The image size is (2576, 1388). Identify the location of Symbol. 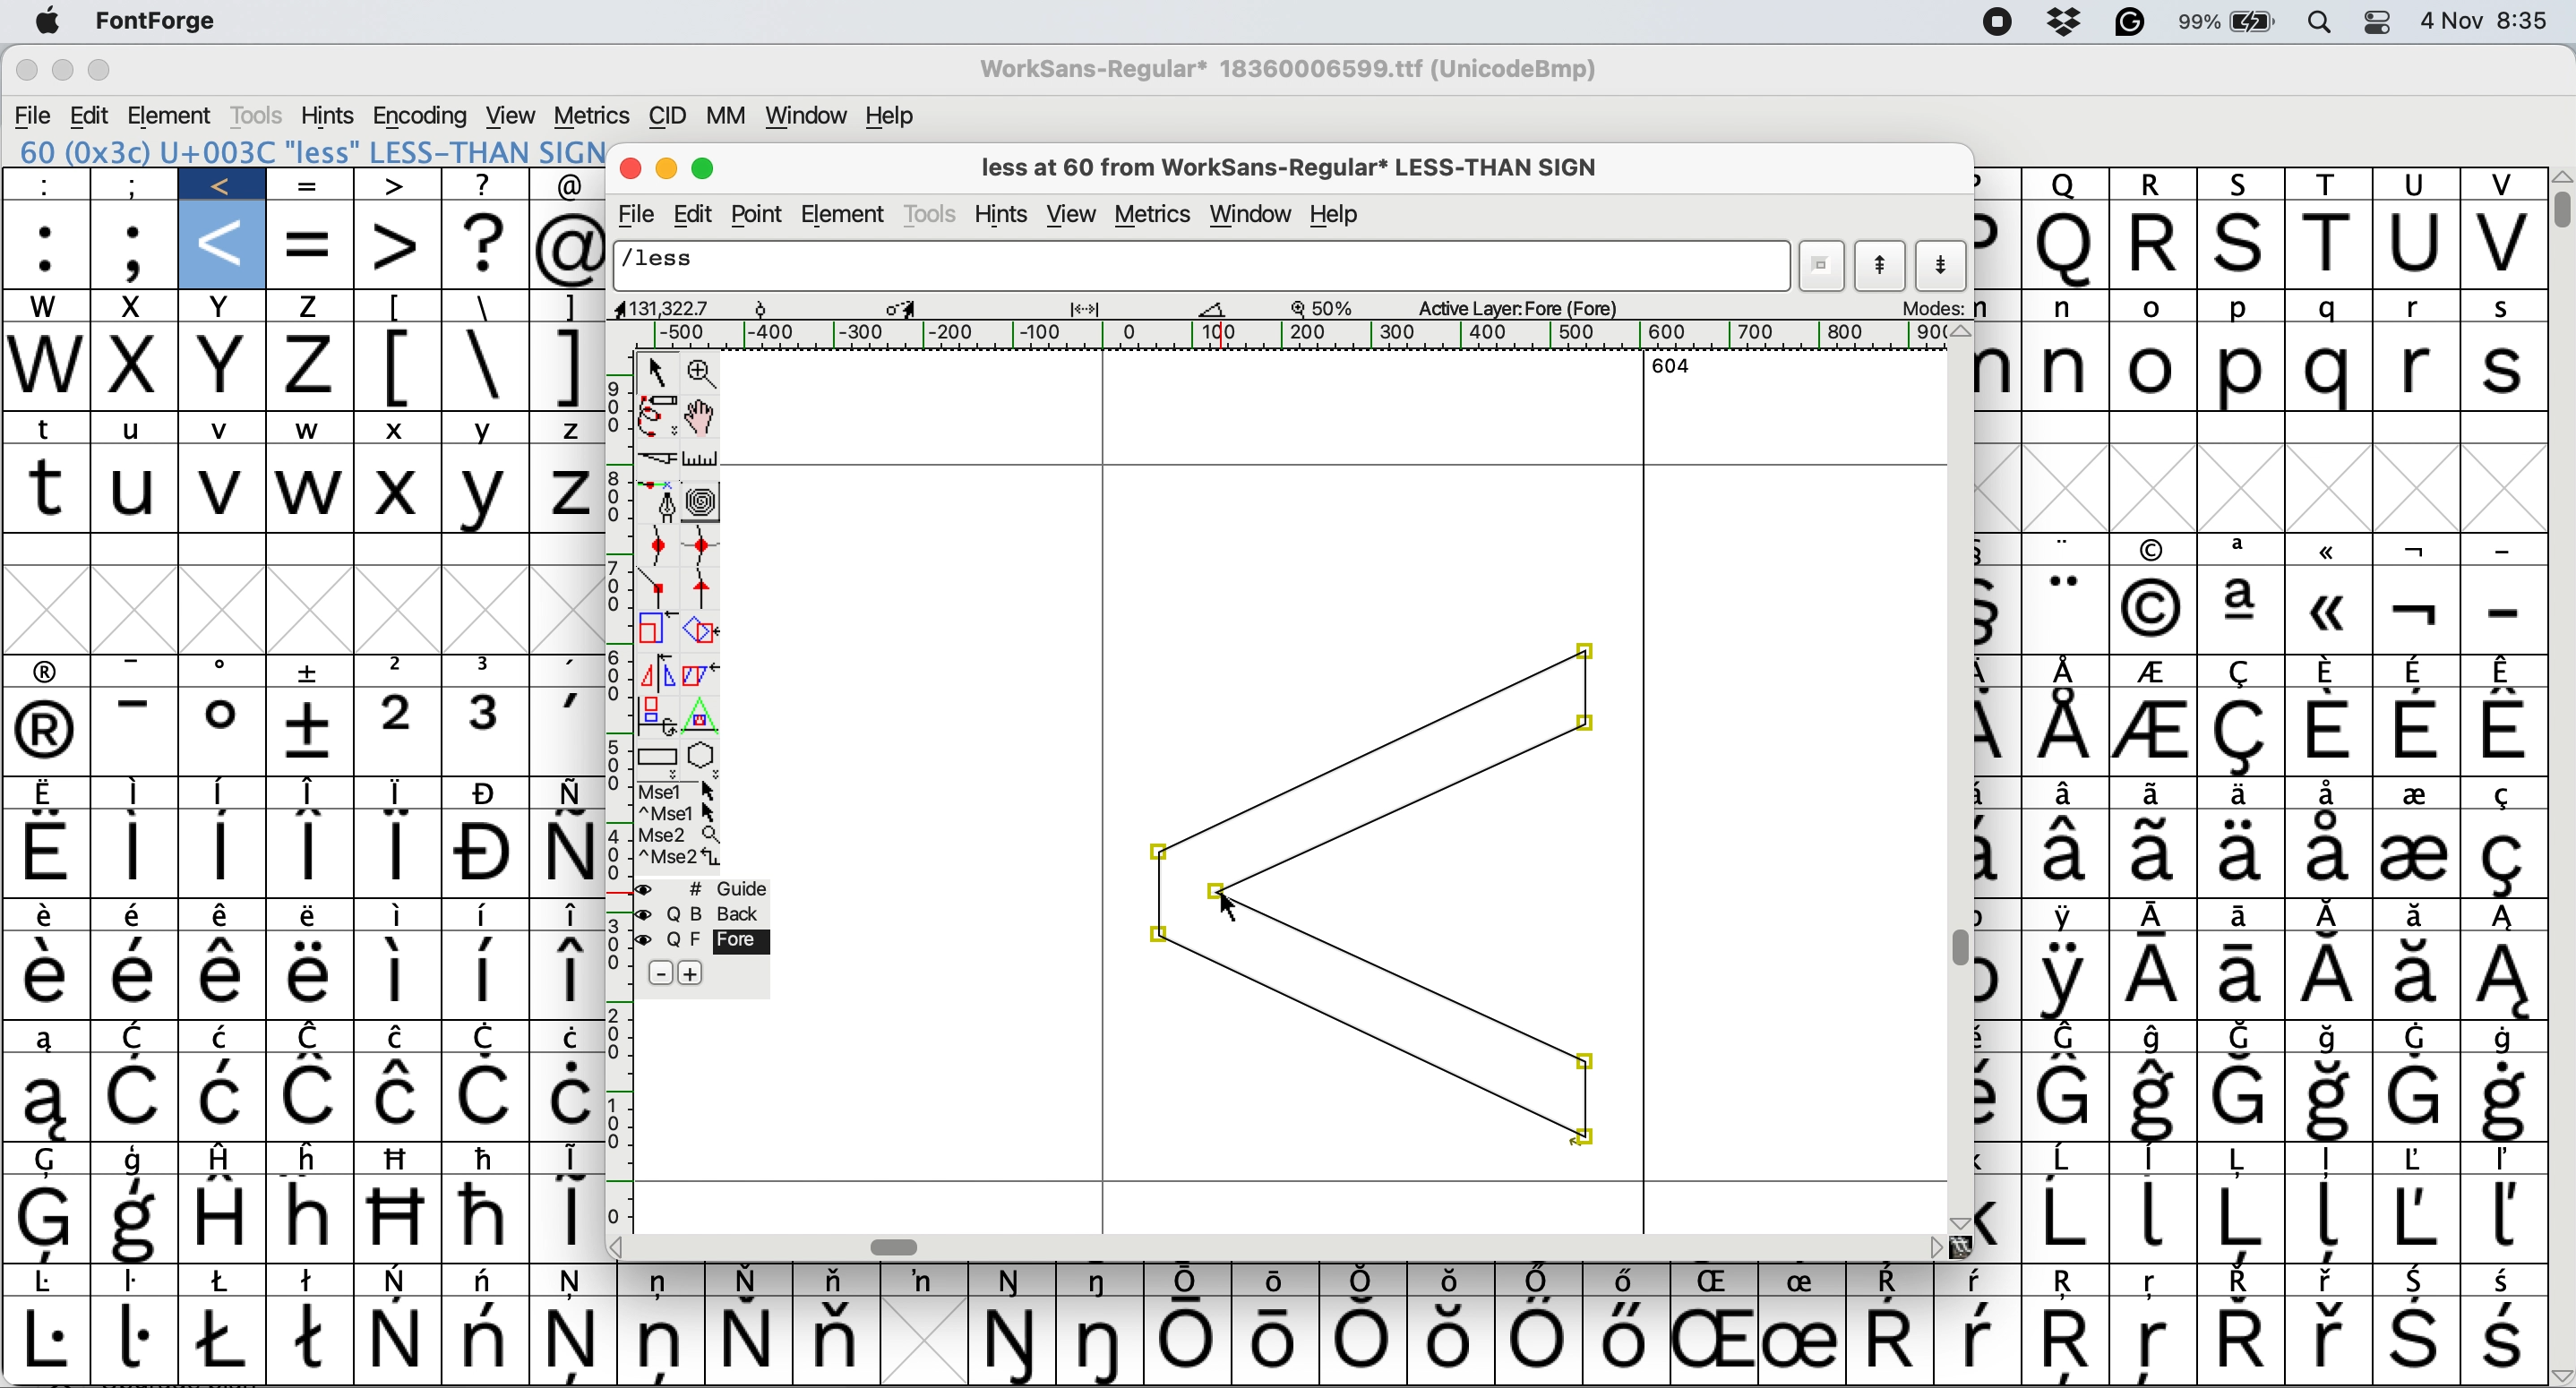
(2068, 1097).